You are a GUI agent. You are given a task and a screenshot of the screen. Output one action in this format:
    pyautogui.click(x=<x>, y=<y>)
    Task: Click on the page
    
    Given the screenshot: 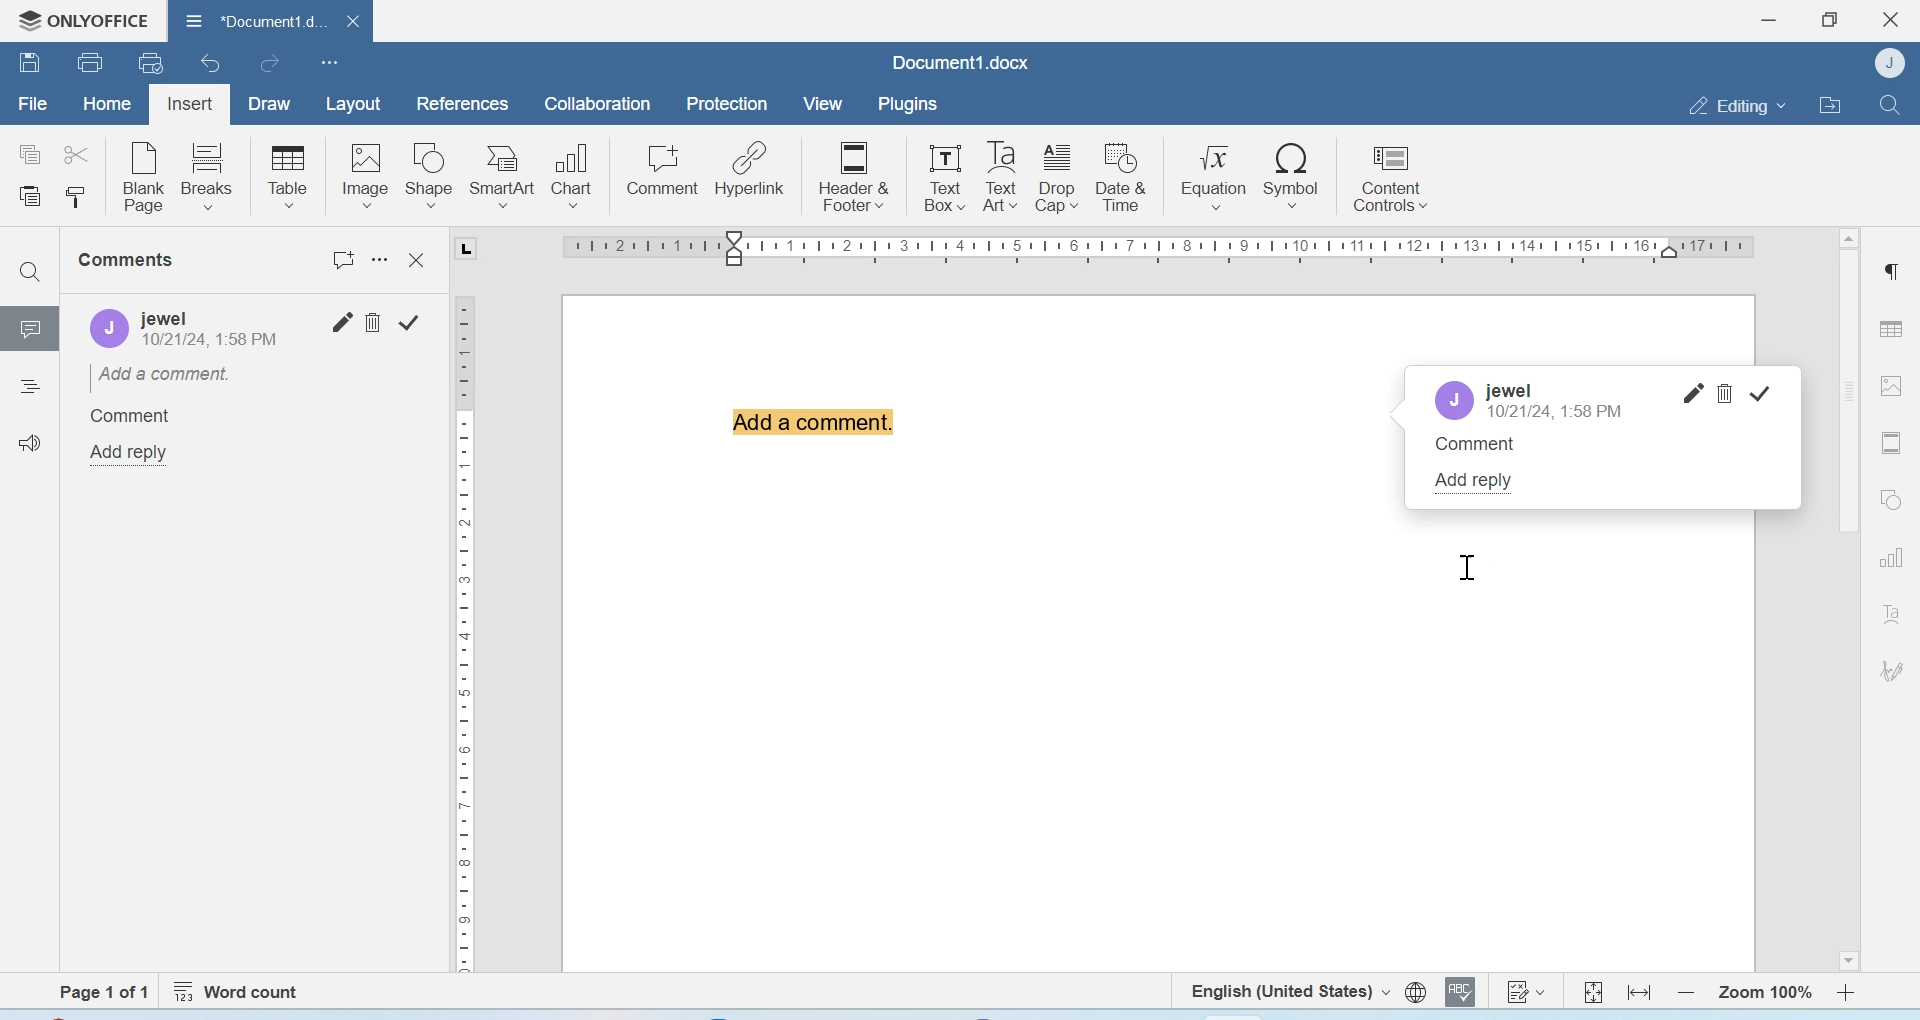 What is the action you would take?
    pyautogui.click(x=107, y=992)
    